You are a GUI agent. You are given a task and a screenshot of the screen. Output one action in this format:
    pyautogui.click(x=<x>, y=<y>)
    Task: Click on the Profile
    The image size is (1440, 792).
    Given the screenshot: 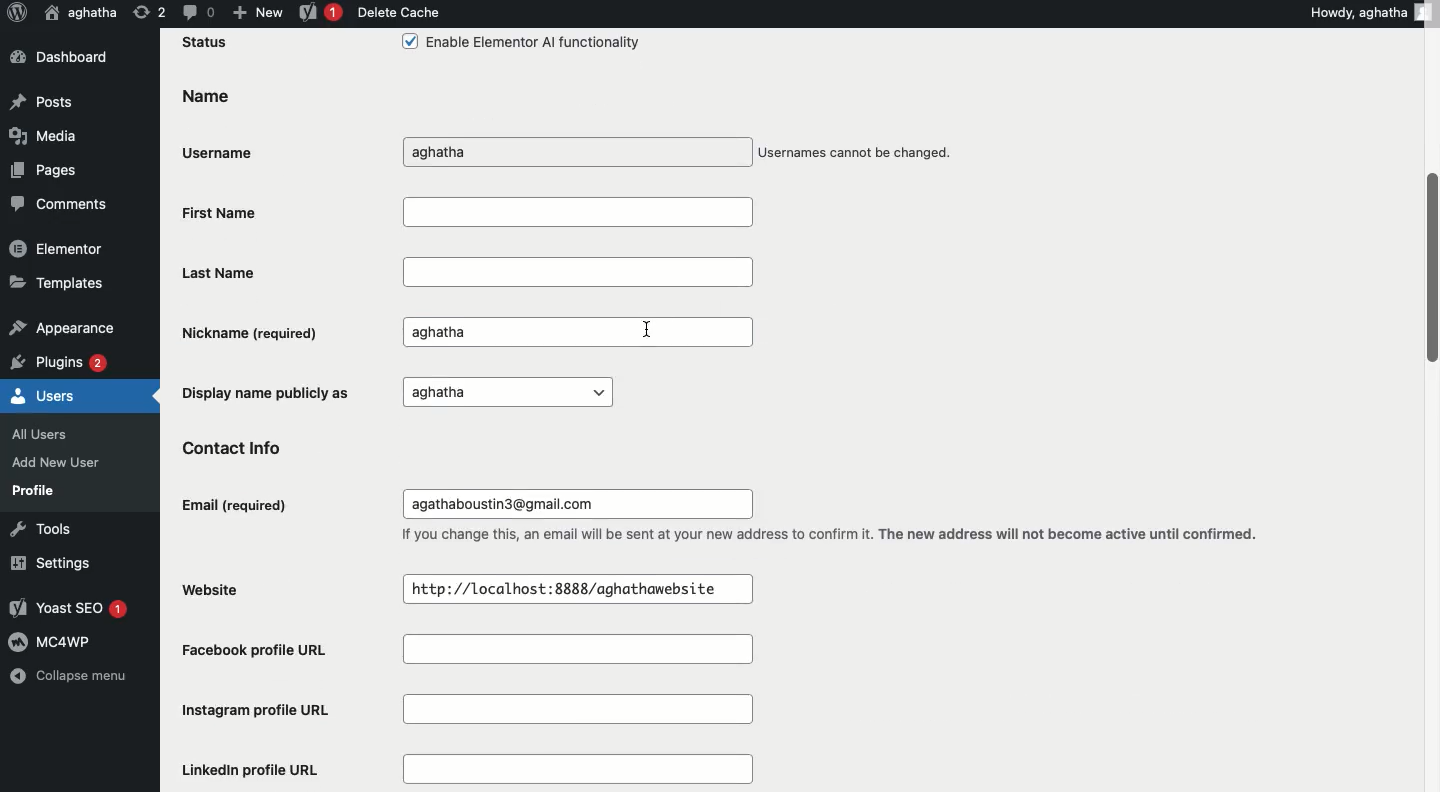 What is the action you would take?
    pyautogui.click(x=34, y=490)
    